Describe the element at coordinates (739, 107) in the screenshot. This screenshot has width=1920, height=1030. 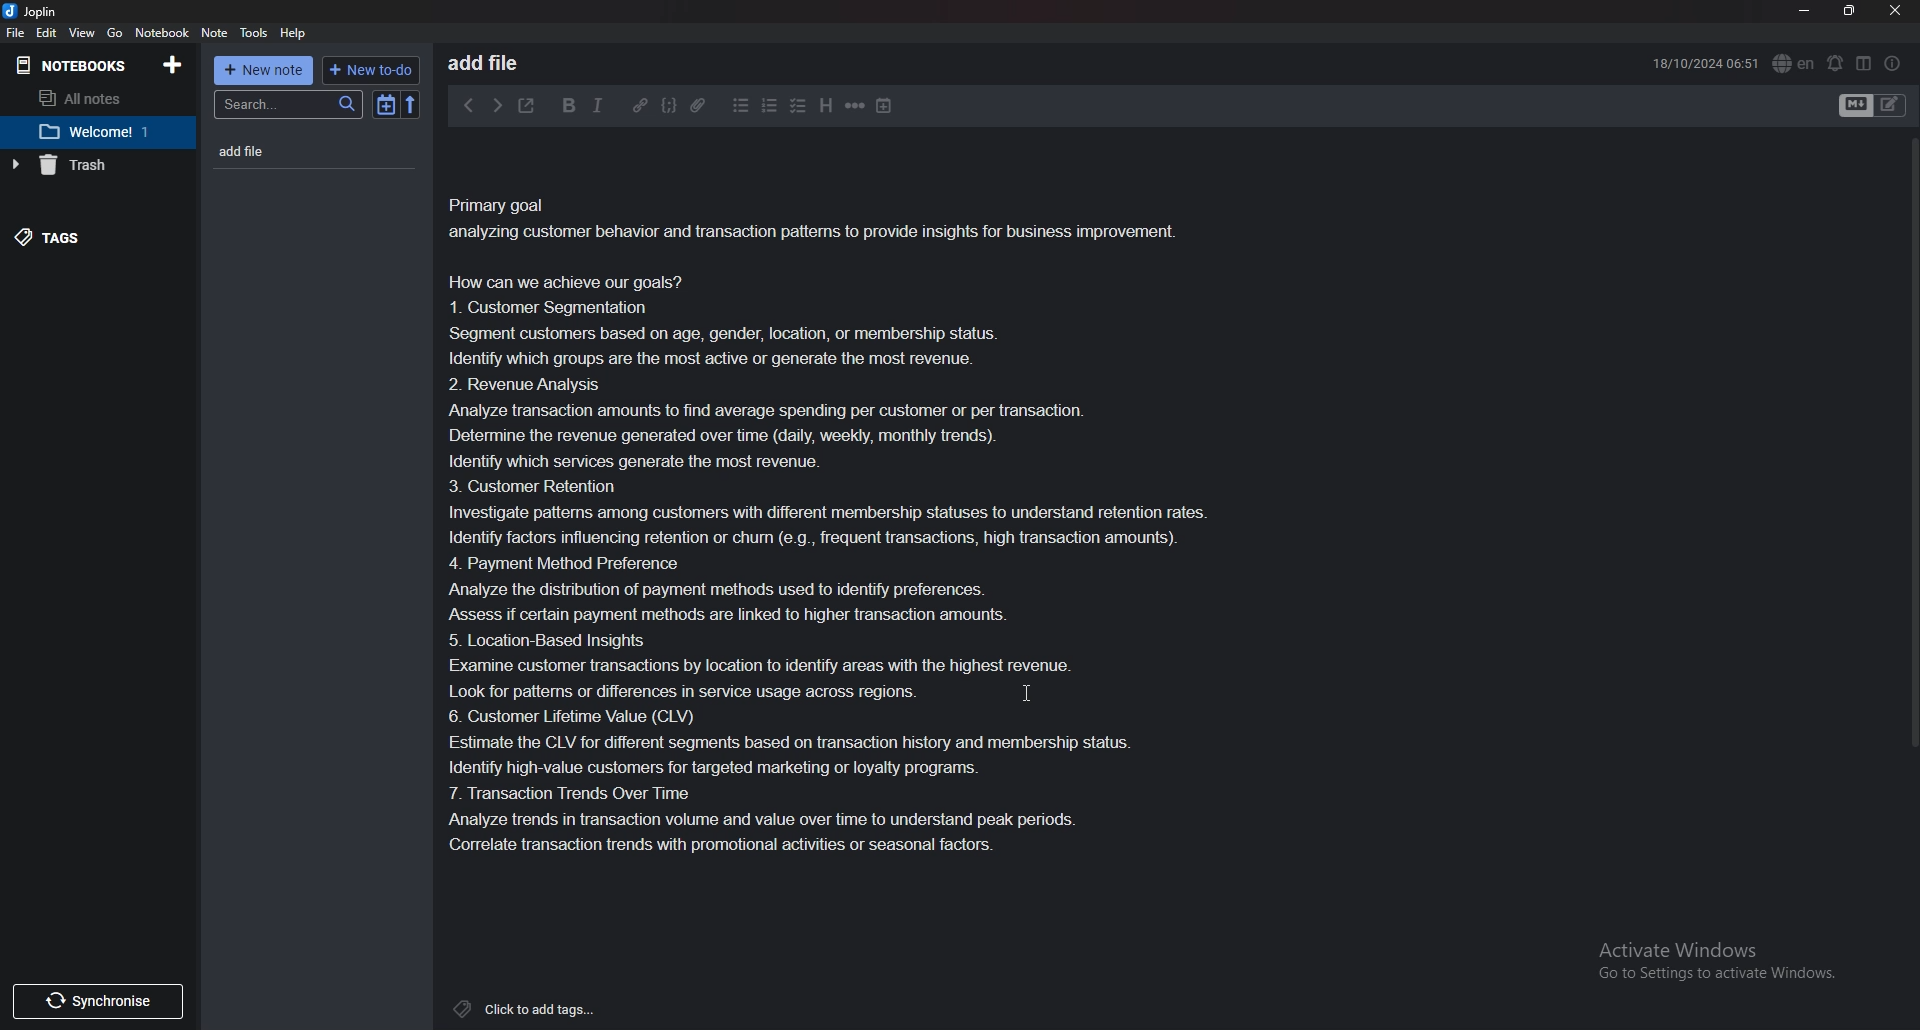
I see `Bullet list` at that location.